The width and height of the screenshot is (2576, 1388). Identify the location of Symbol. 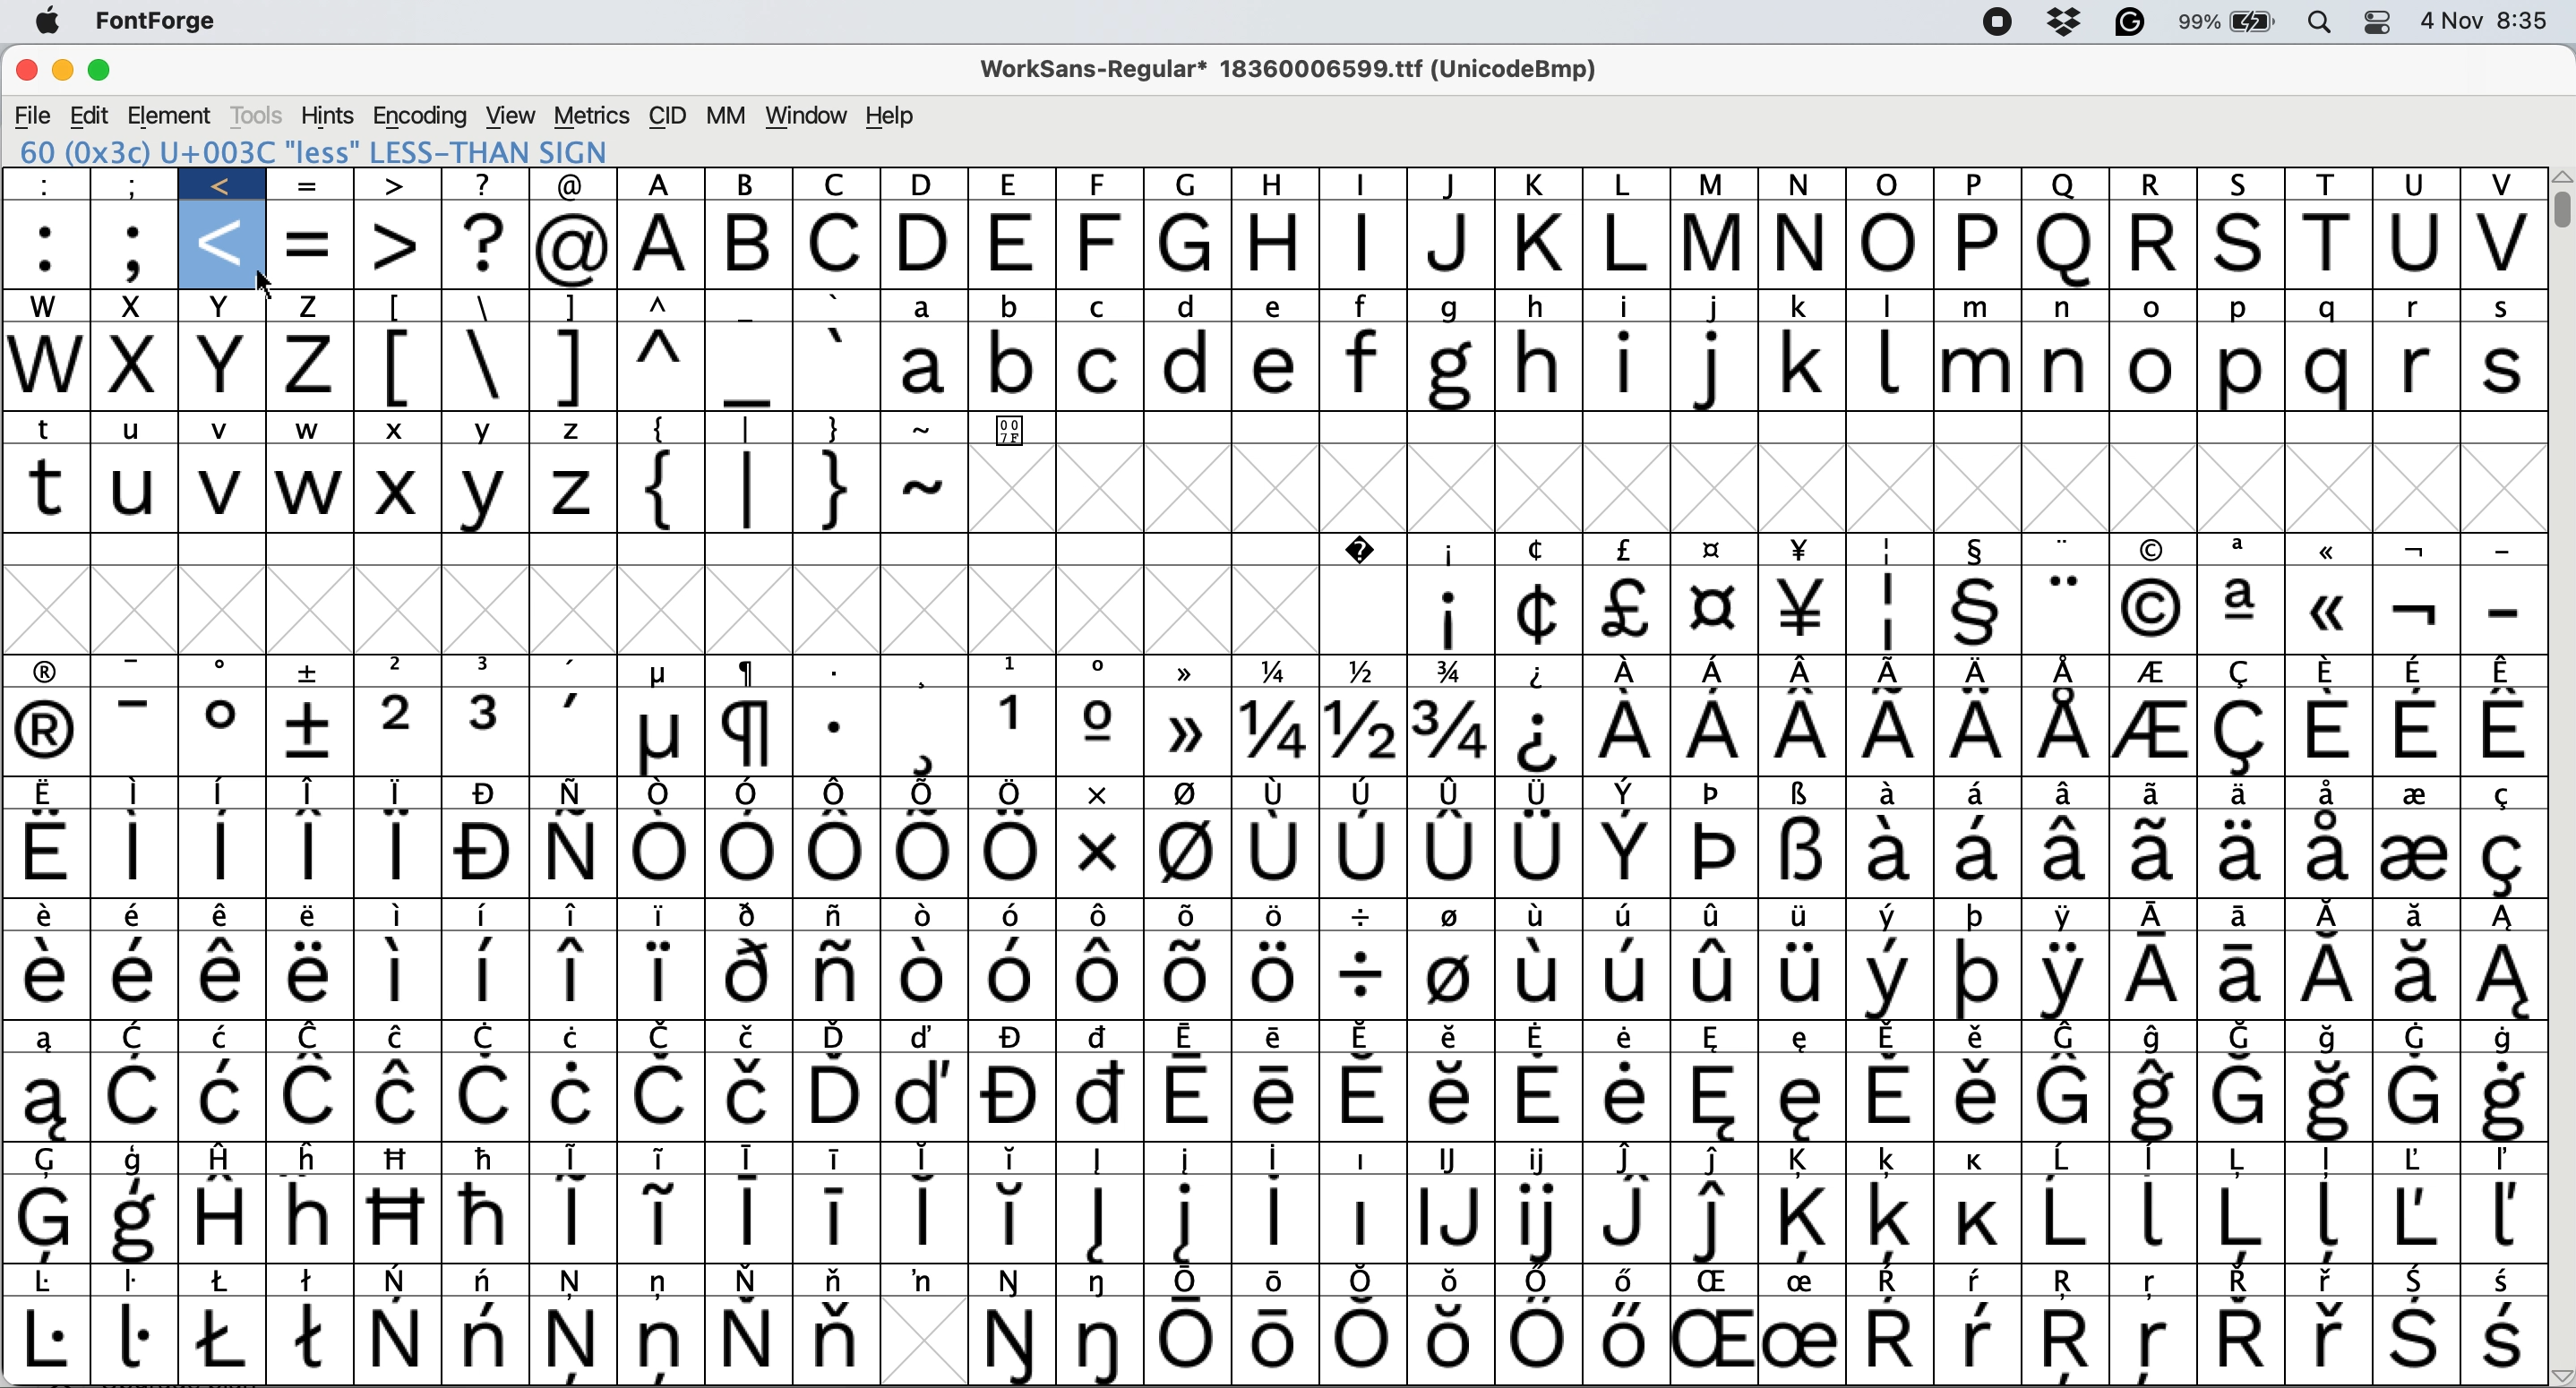
(1802, 1339).